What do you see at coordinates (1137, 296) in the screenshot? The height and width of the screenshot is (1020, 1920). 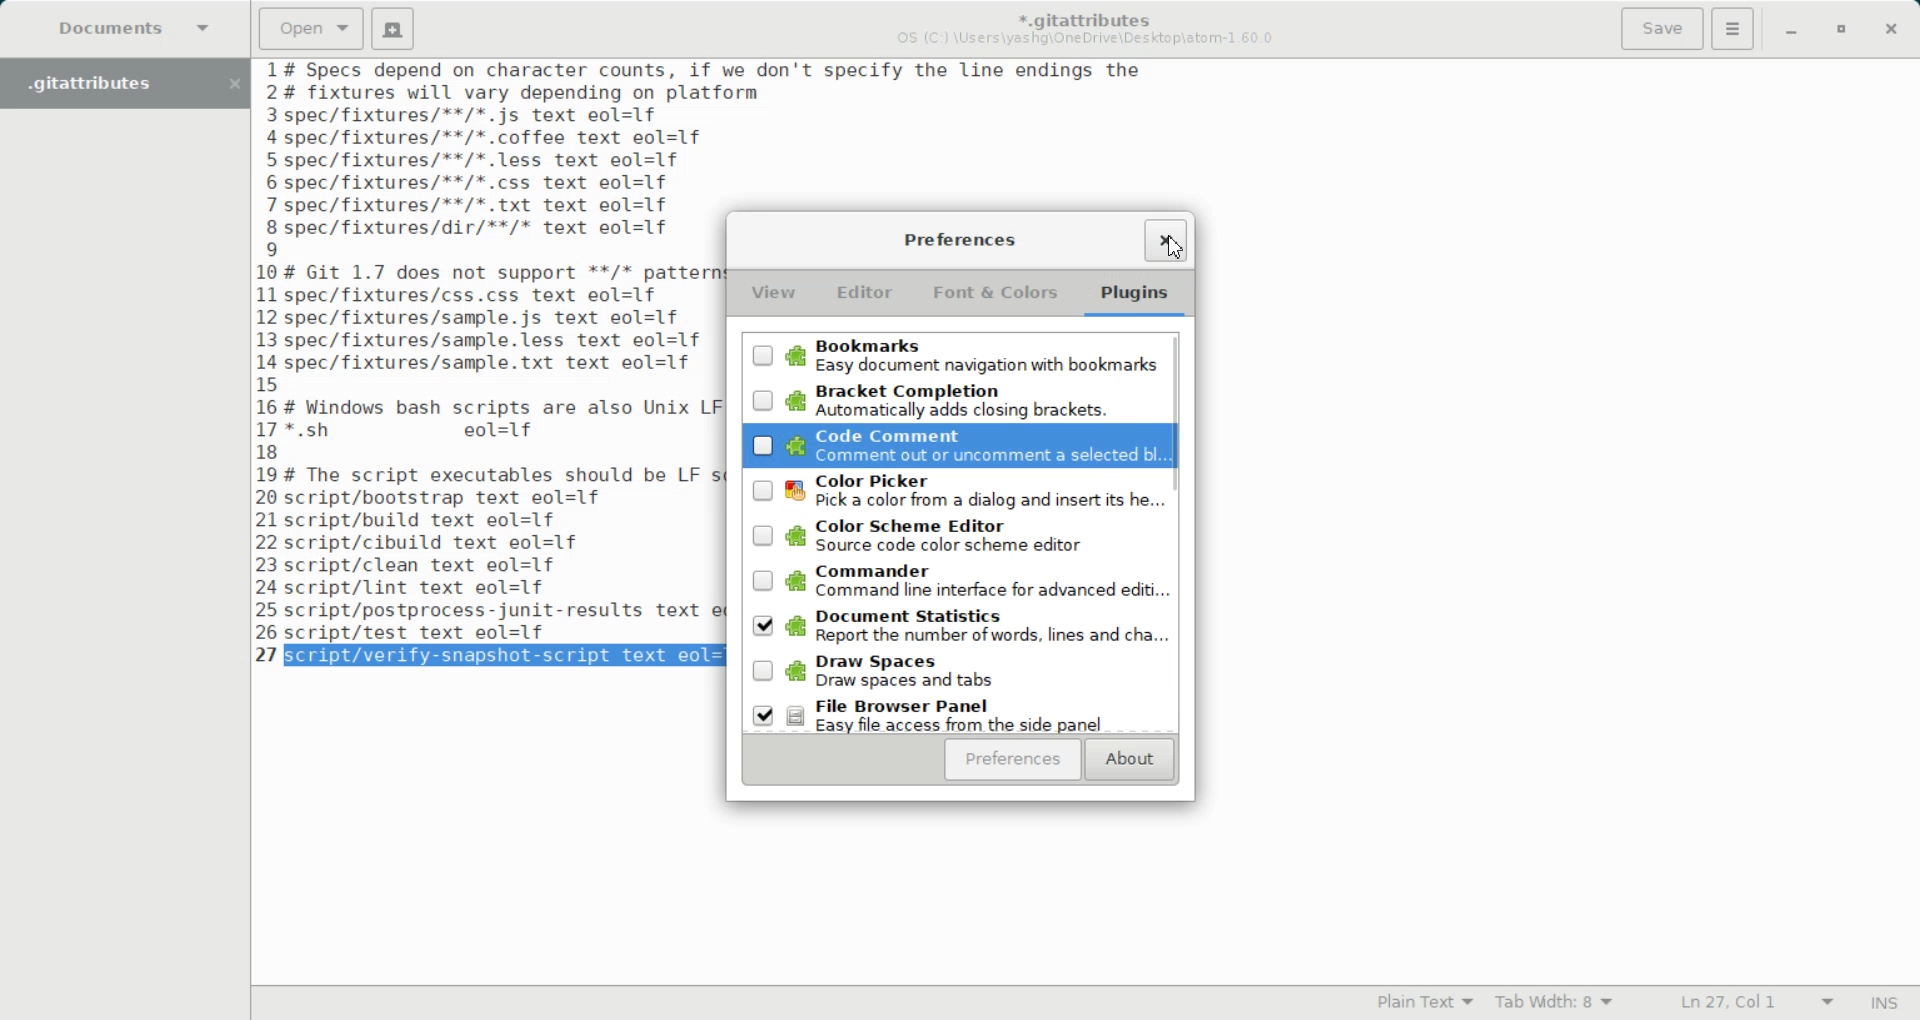 I see `Plugins (selected)` at bounding box center [1137, 296].